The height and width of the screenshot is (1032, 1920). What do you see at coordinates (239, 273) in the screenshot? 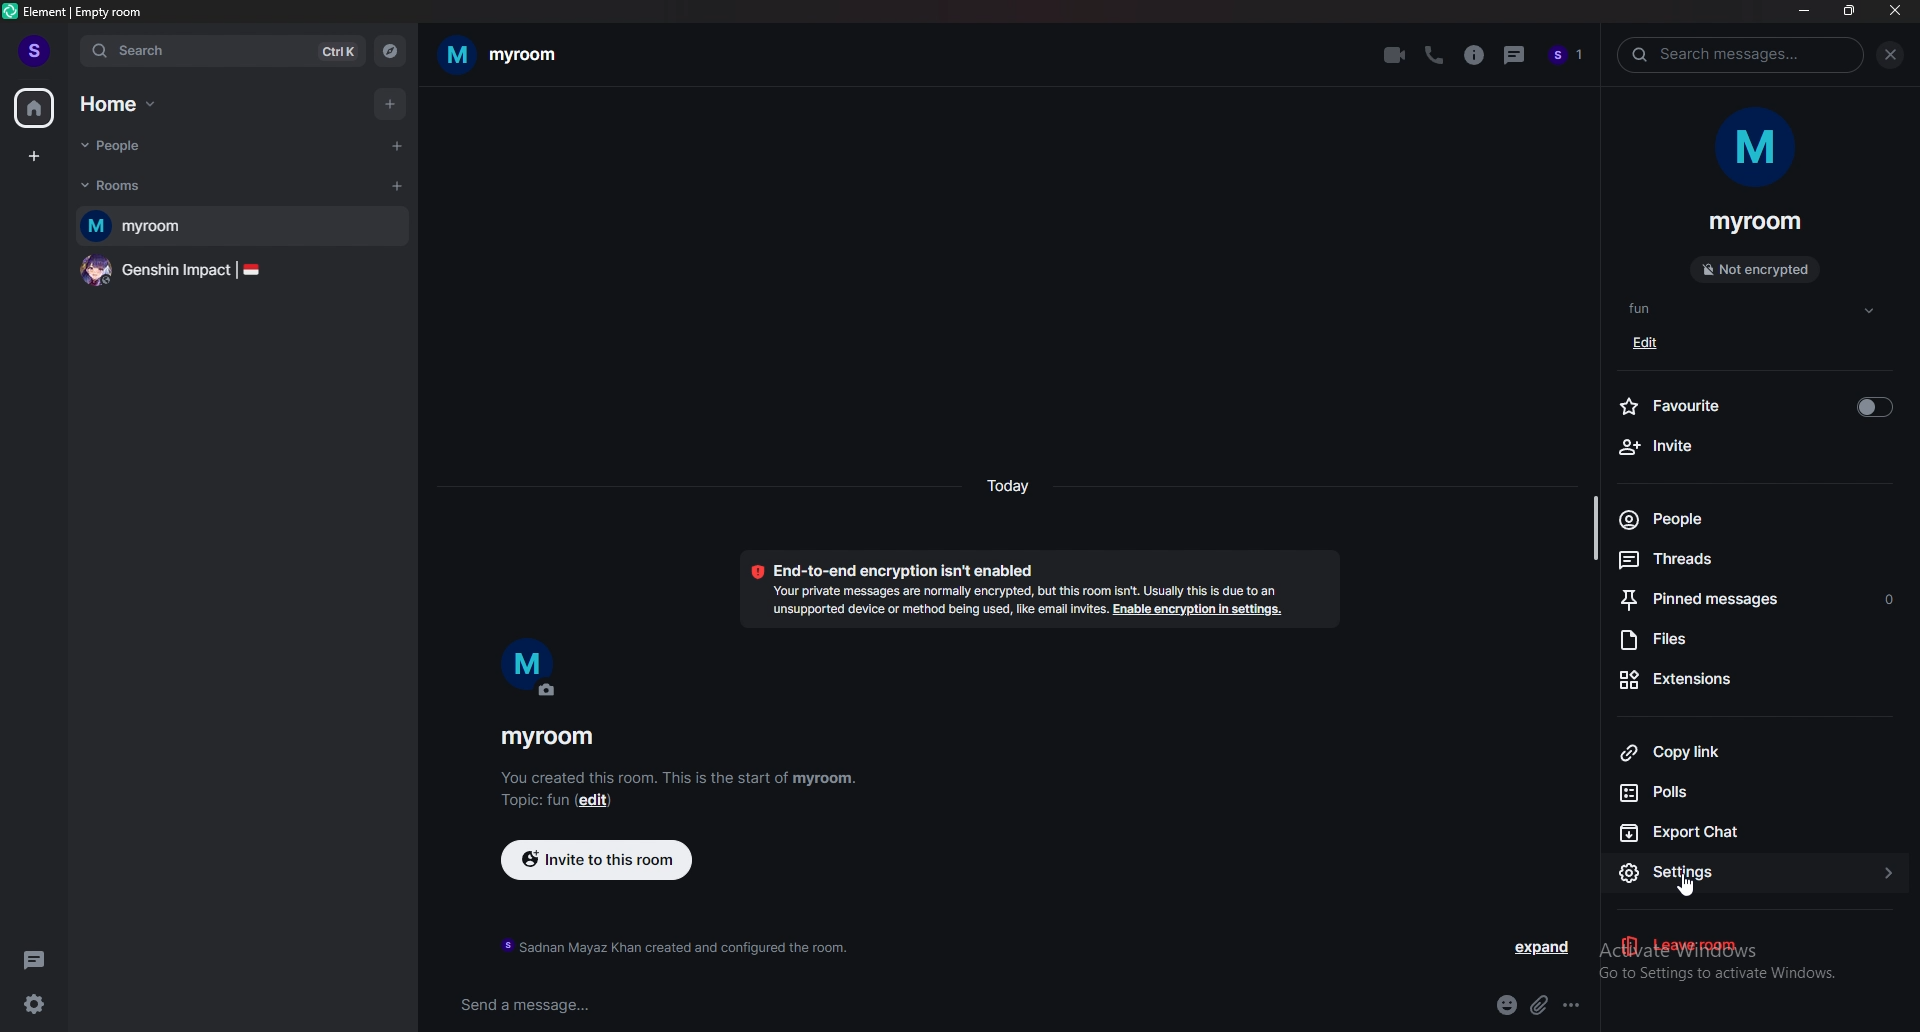
I see `genshin impact |` at bounding box center [239, 273].